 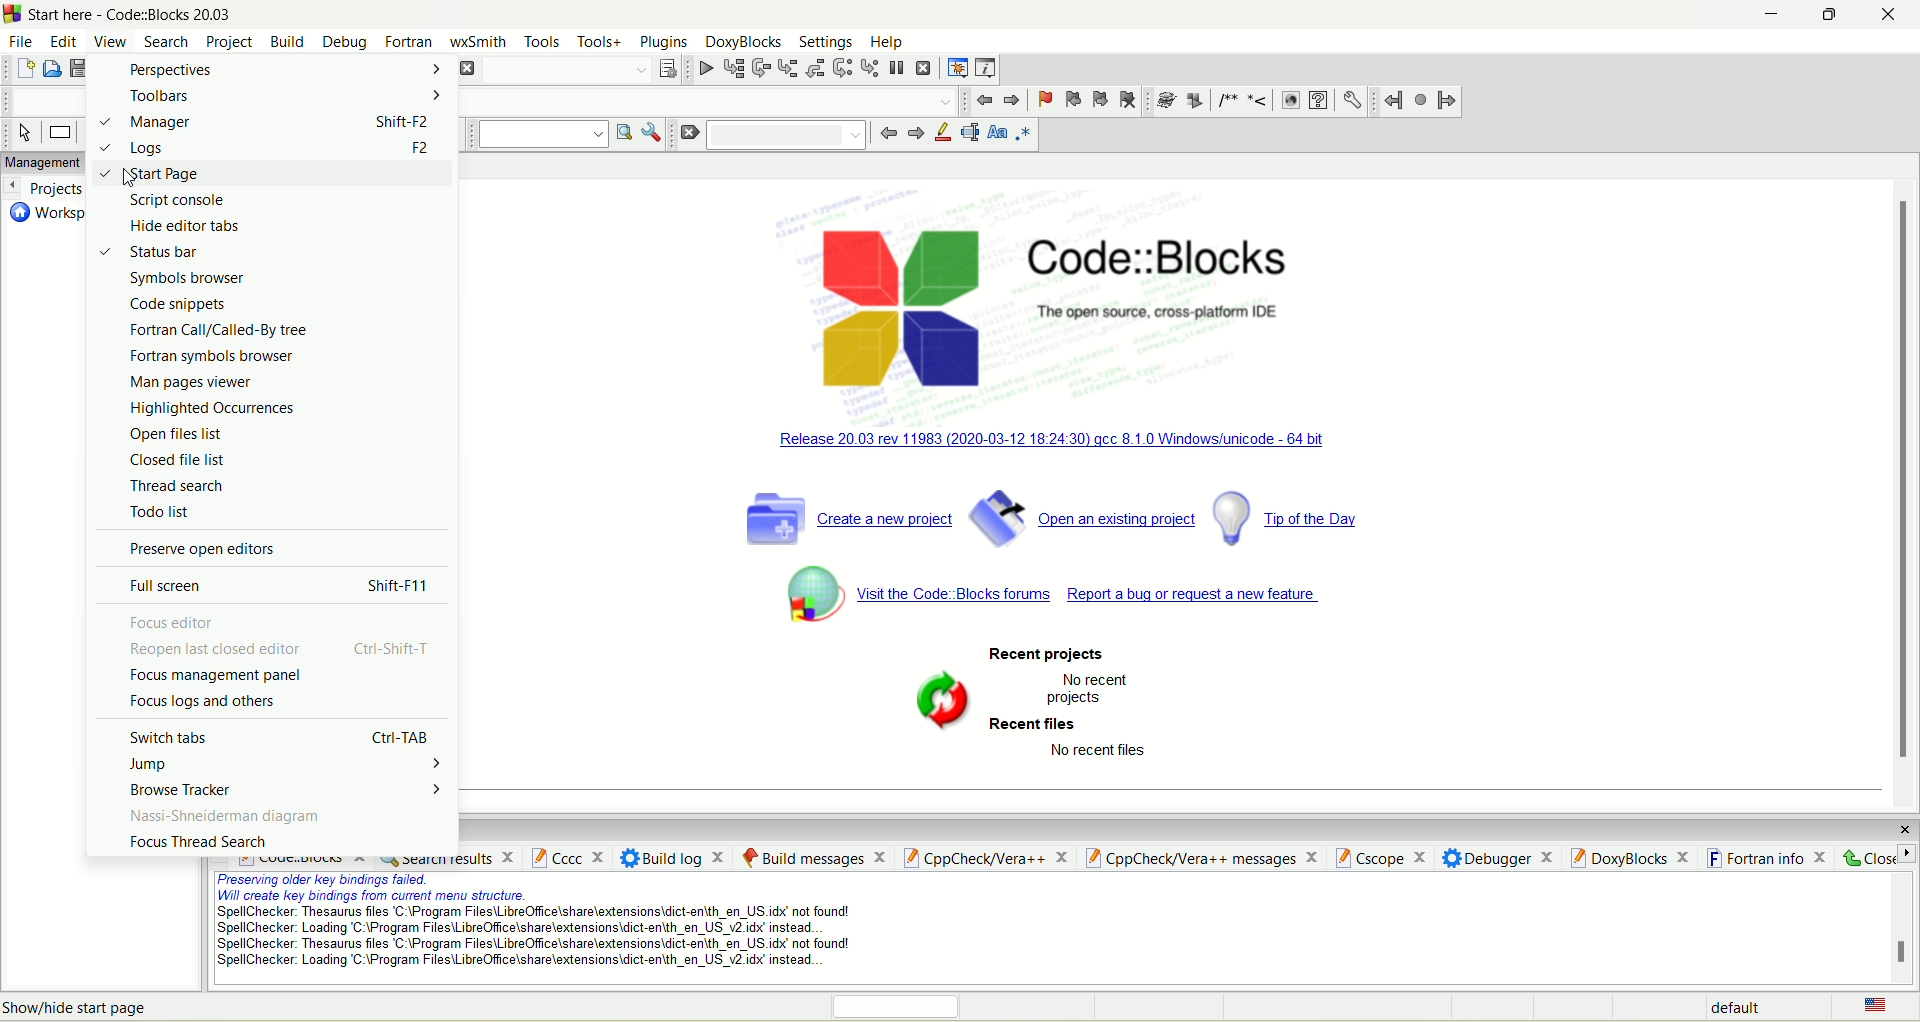 I want to click on Release 20.03 rev 11983 (2020-03-12 18:24:30) gcc 8.1.0 Windows/unicode - 64 bit, so click(x=1058, y=436).